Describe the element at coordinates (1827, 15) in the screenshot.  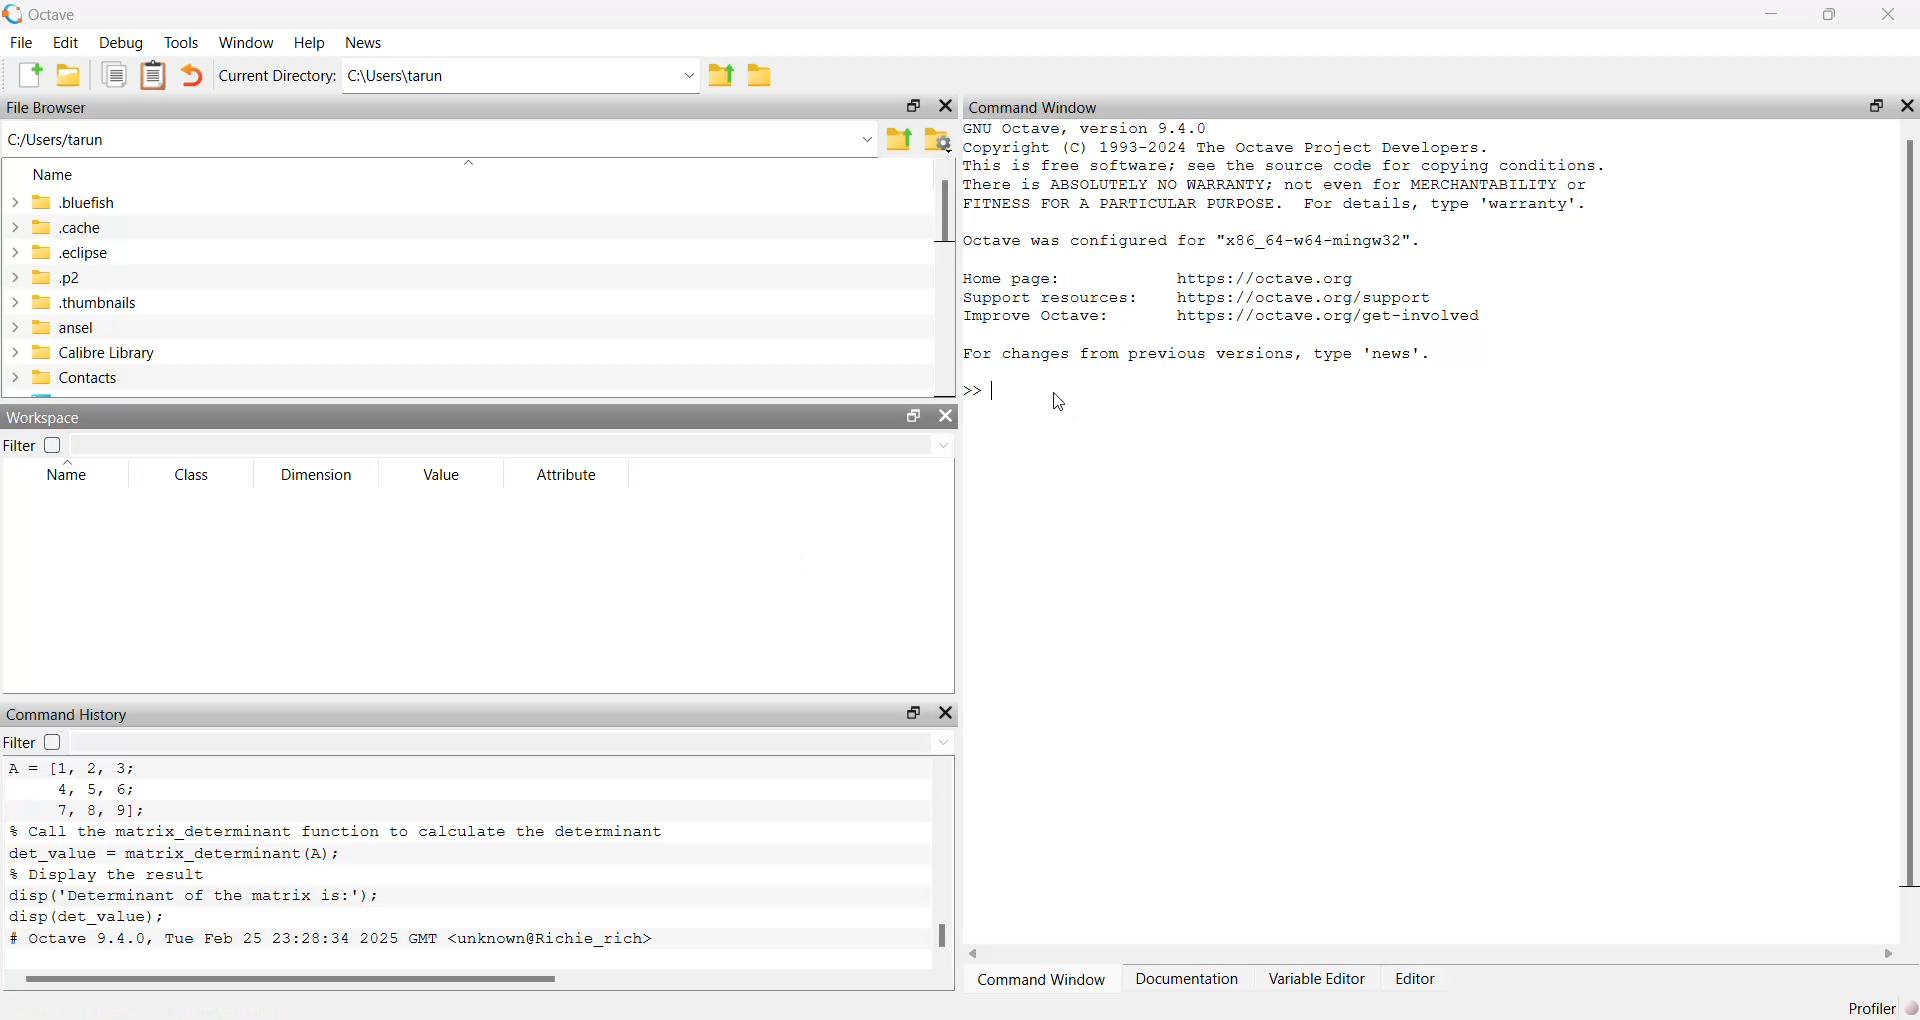
I see `maximize` at that location.